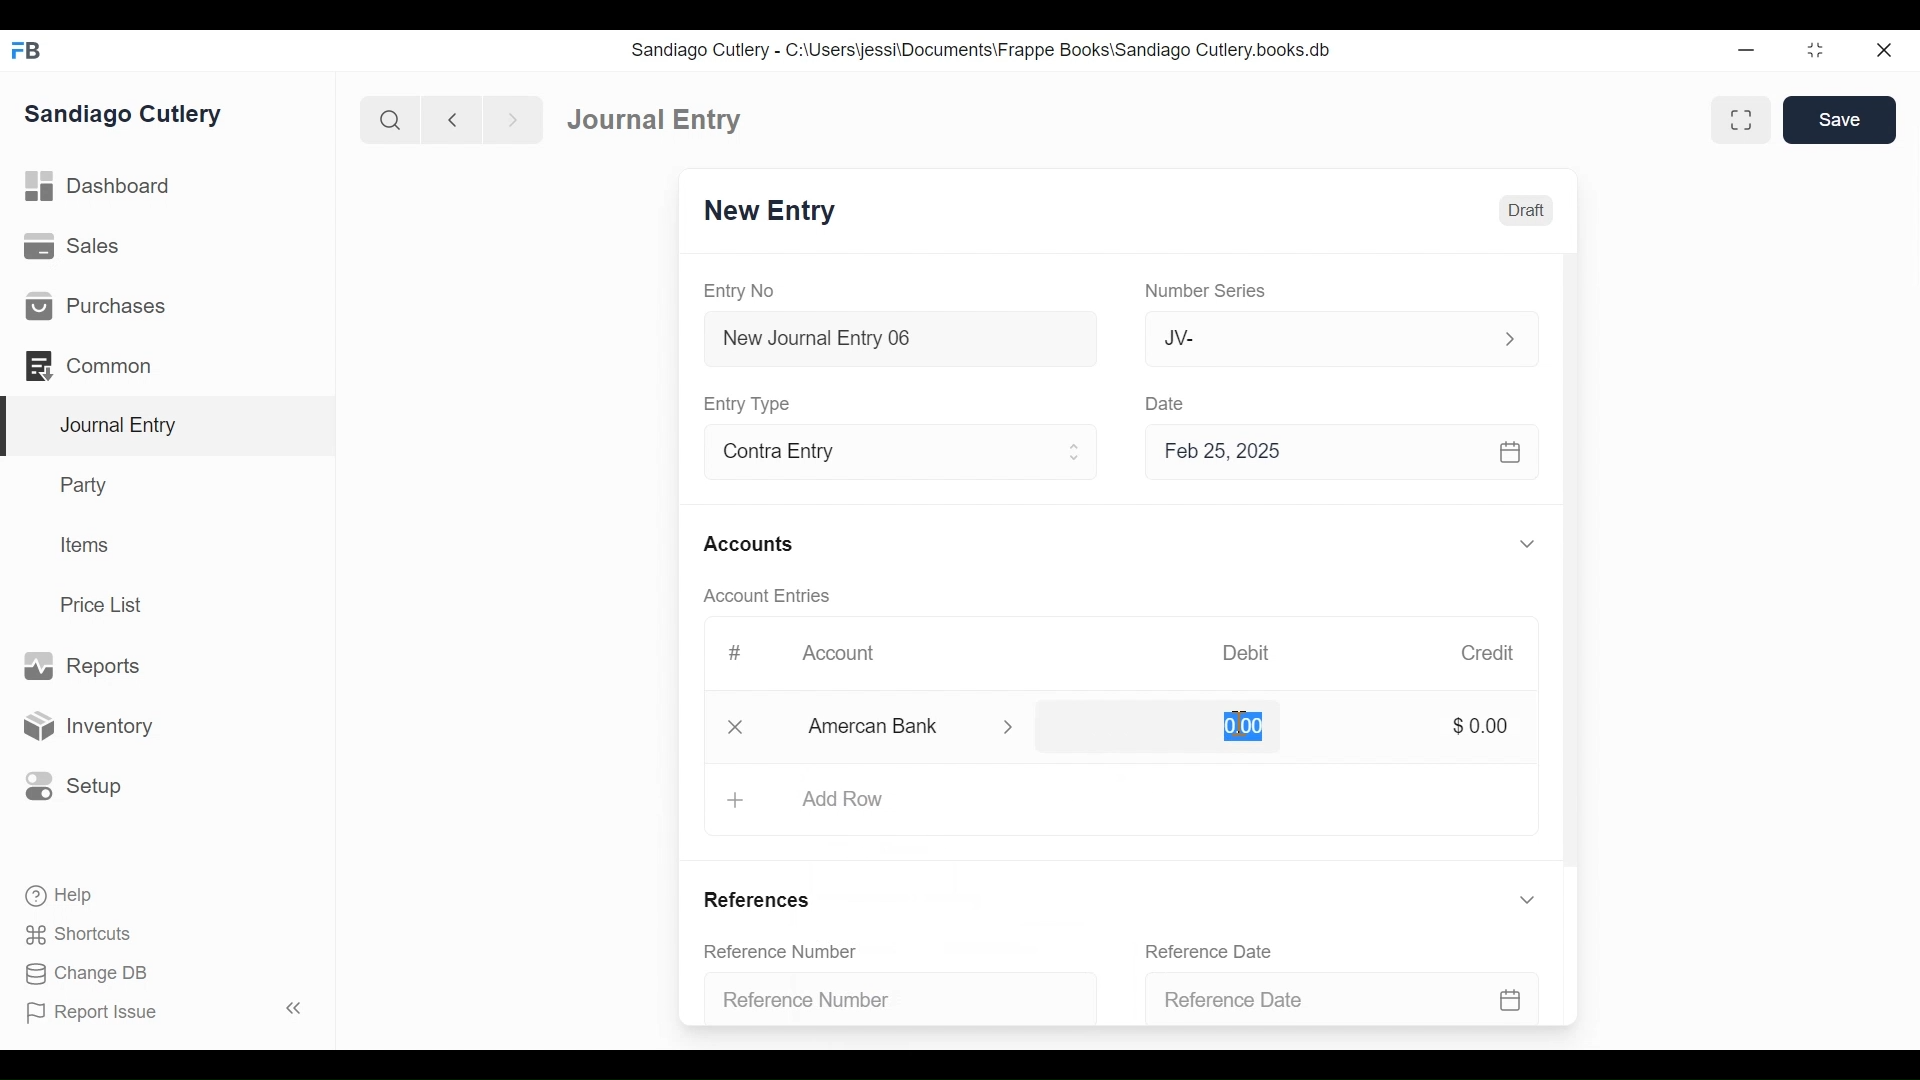  Describe the element at coordinates (1527, 899) in the screenshot. I see `Expand` at that location.